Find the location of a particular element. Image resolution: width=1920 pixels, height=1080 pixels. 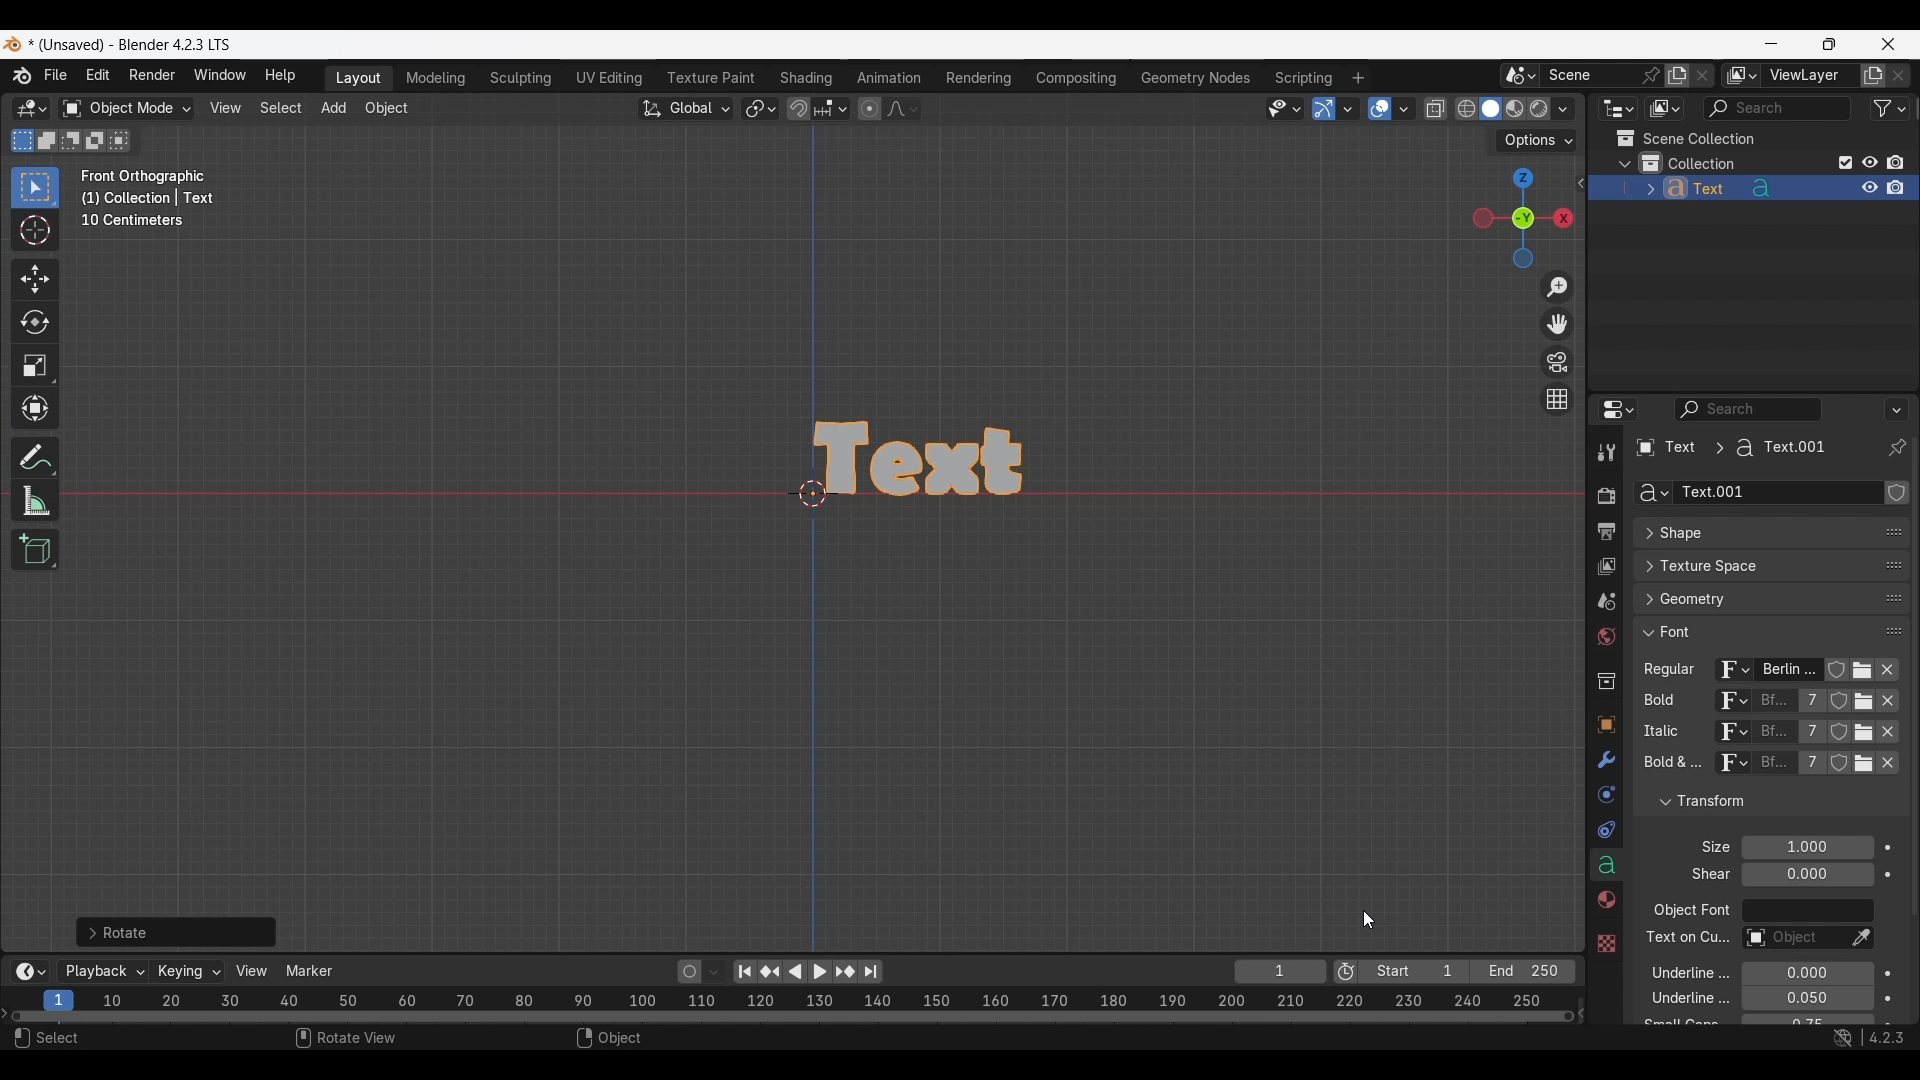

text is located at coordinates (1678, 1023).